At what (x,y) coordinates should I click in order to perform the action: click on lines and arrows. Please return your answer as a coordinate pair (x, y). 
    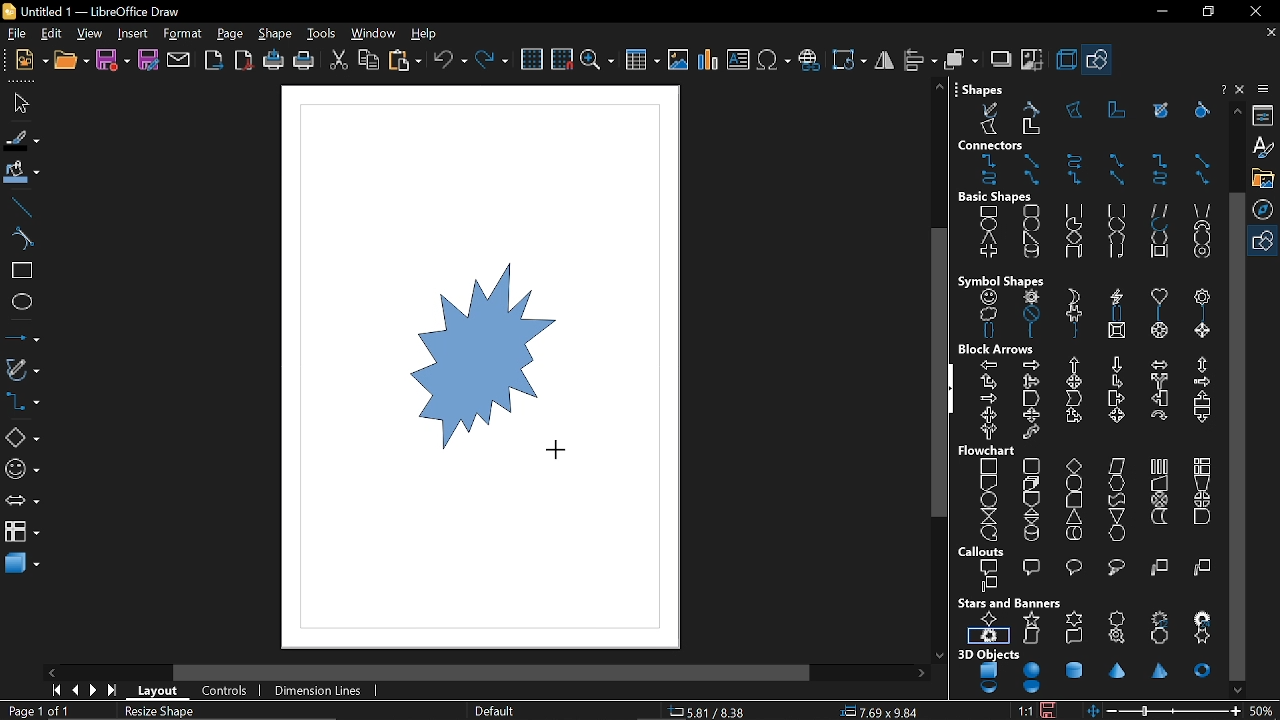
    Looking at the image, I should click on (22, 335).